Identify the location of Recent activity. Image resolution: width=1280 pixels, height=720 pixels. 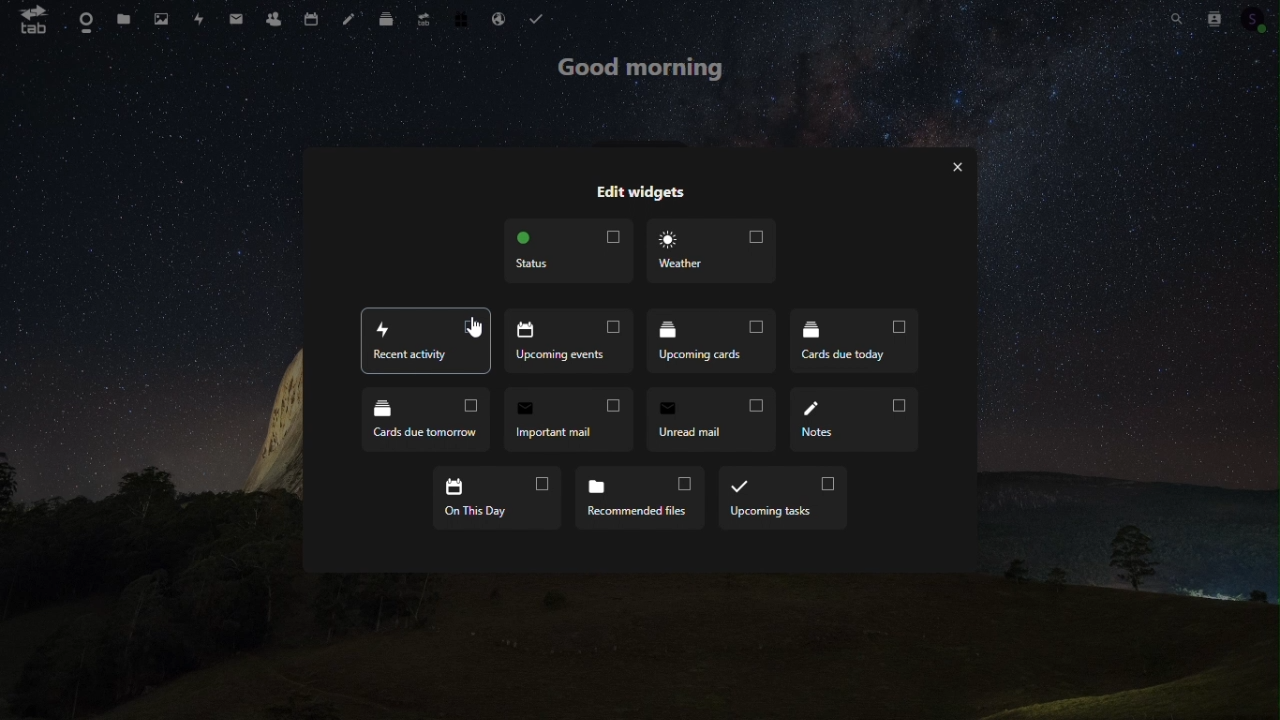
(571, 343).